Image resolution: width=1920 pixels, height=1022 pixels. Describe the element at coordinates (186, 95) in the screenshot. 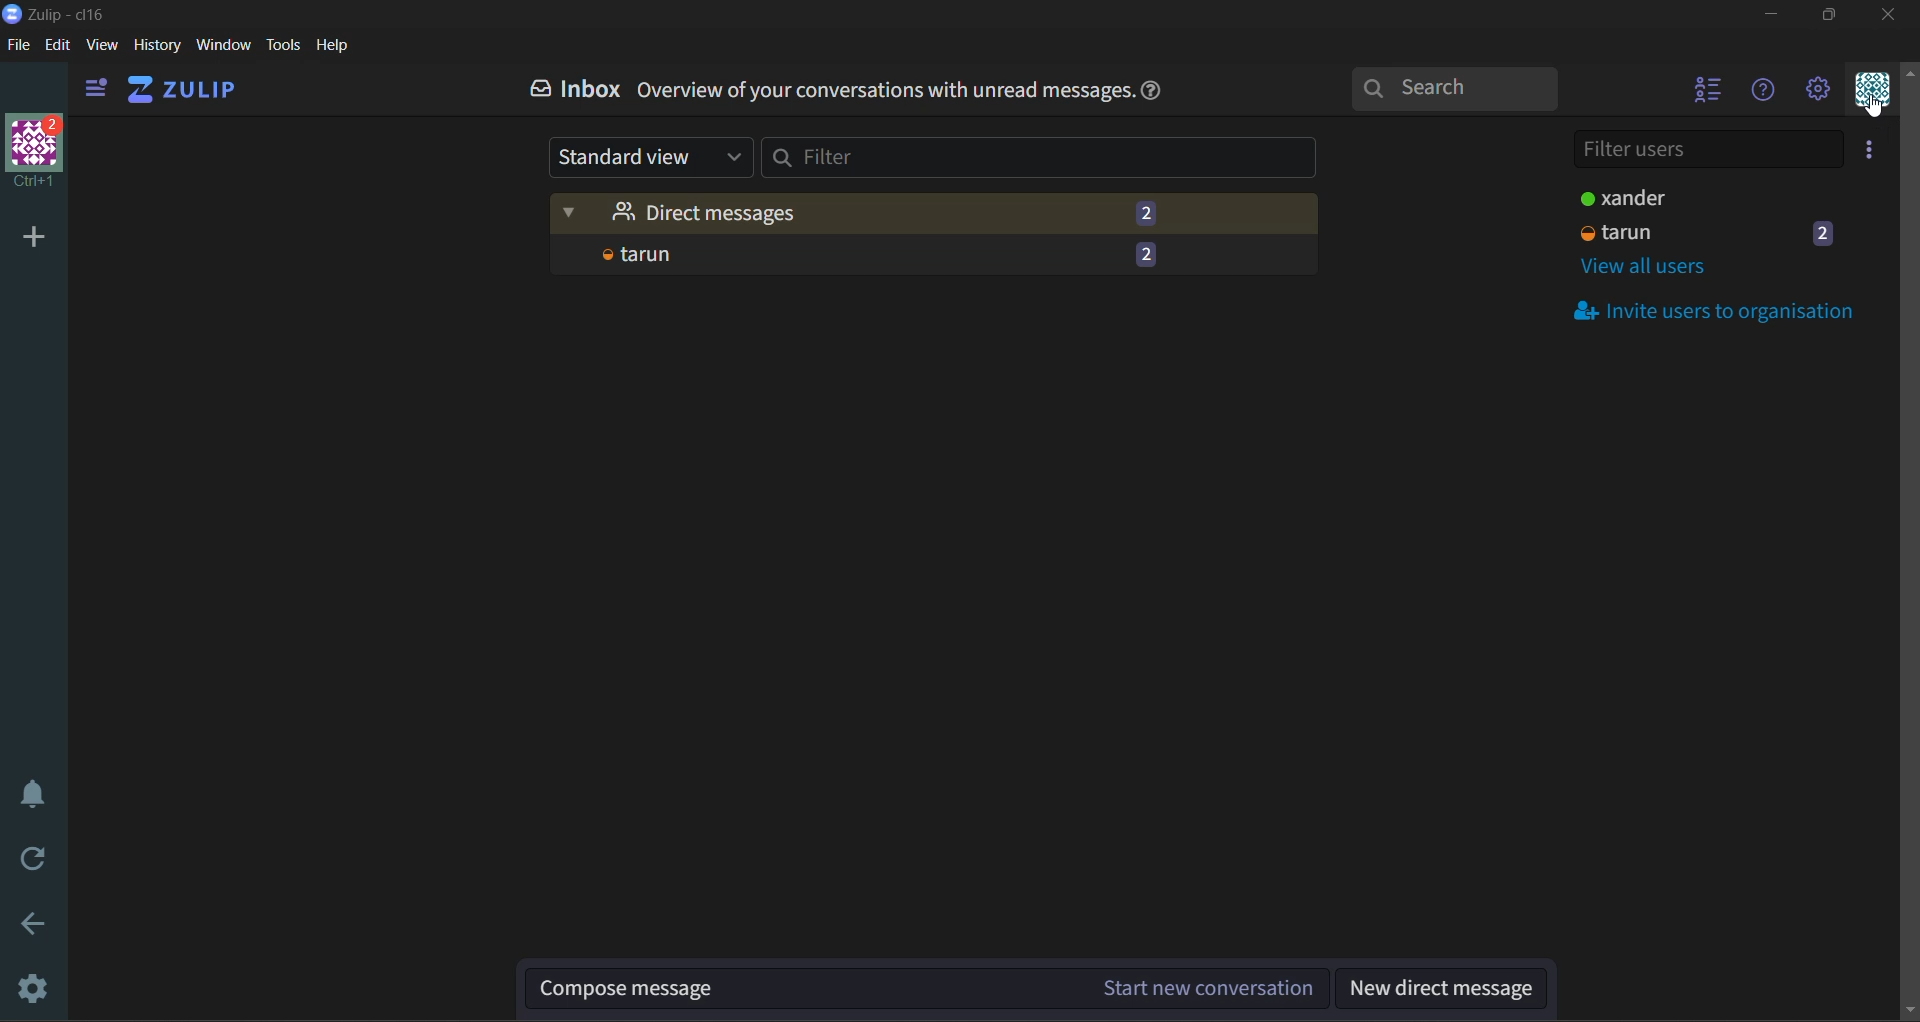

I see `view home` at that location.